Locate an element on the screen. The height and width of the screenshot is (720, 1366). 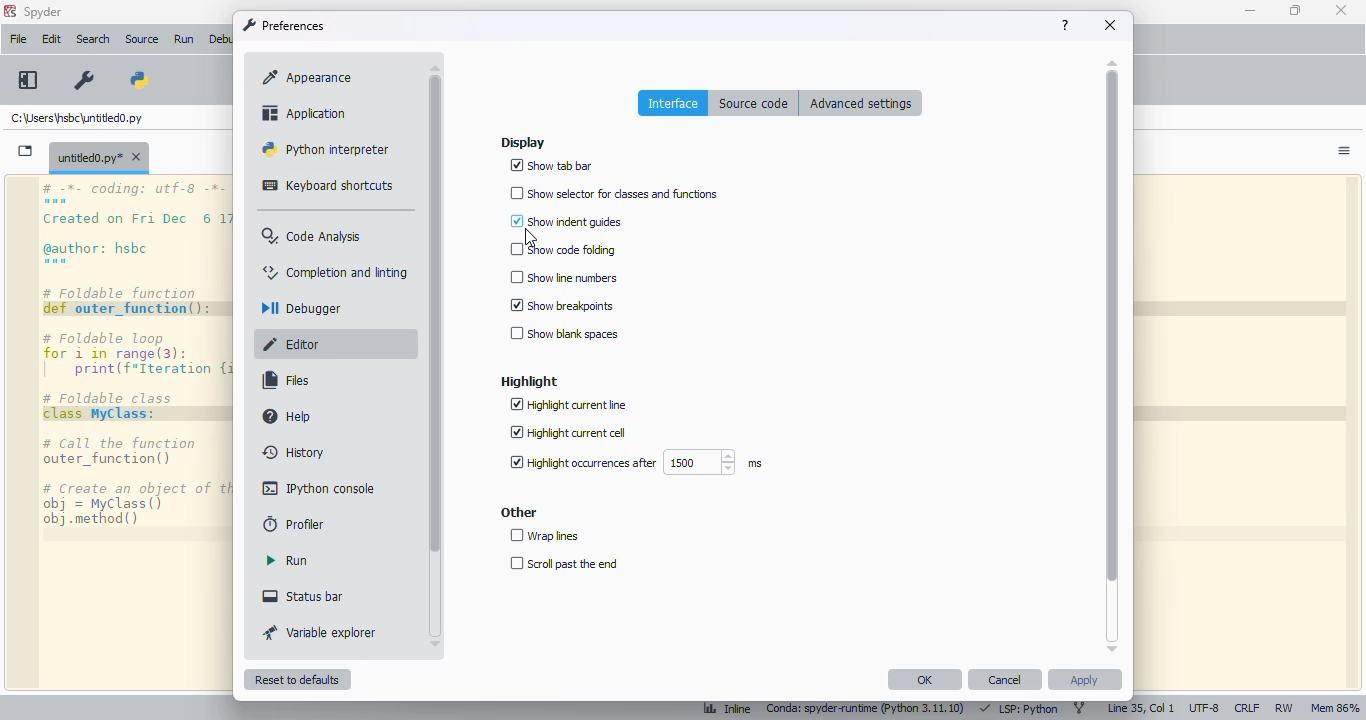
minimize is located at coordinates (1250, 10).